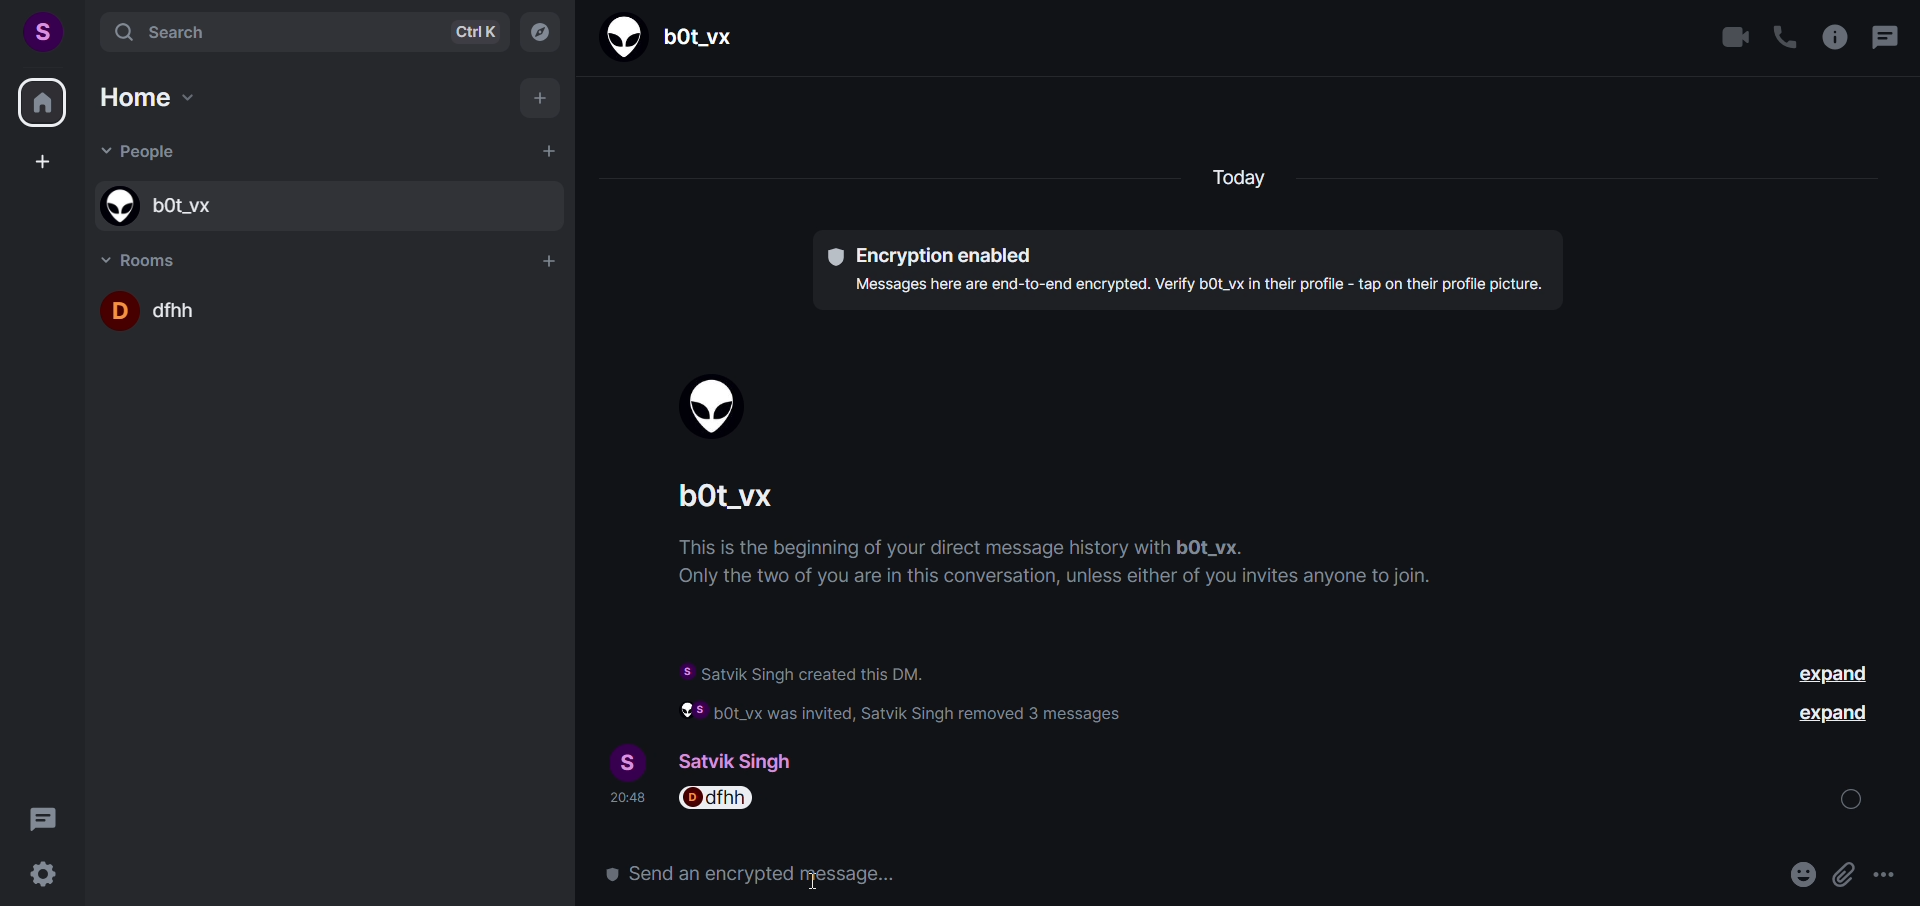 The width and height of the screenshot is (1920, 906). I want to click on username, so click(752, 759).